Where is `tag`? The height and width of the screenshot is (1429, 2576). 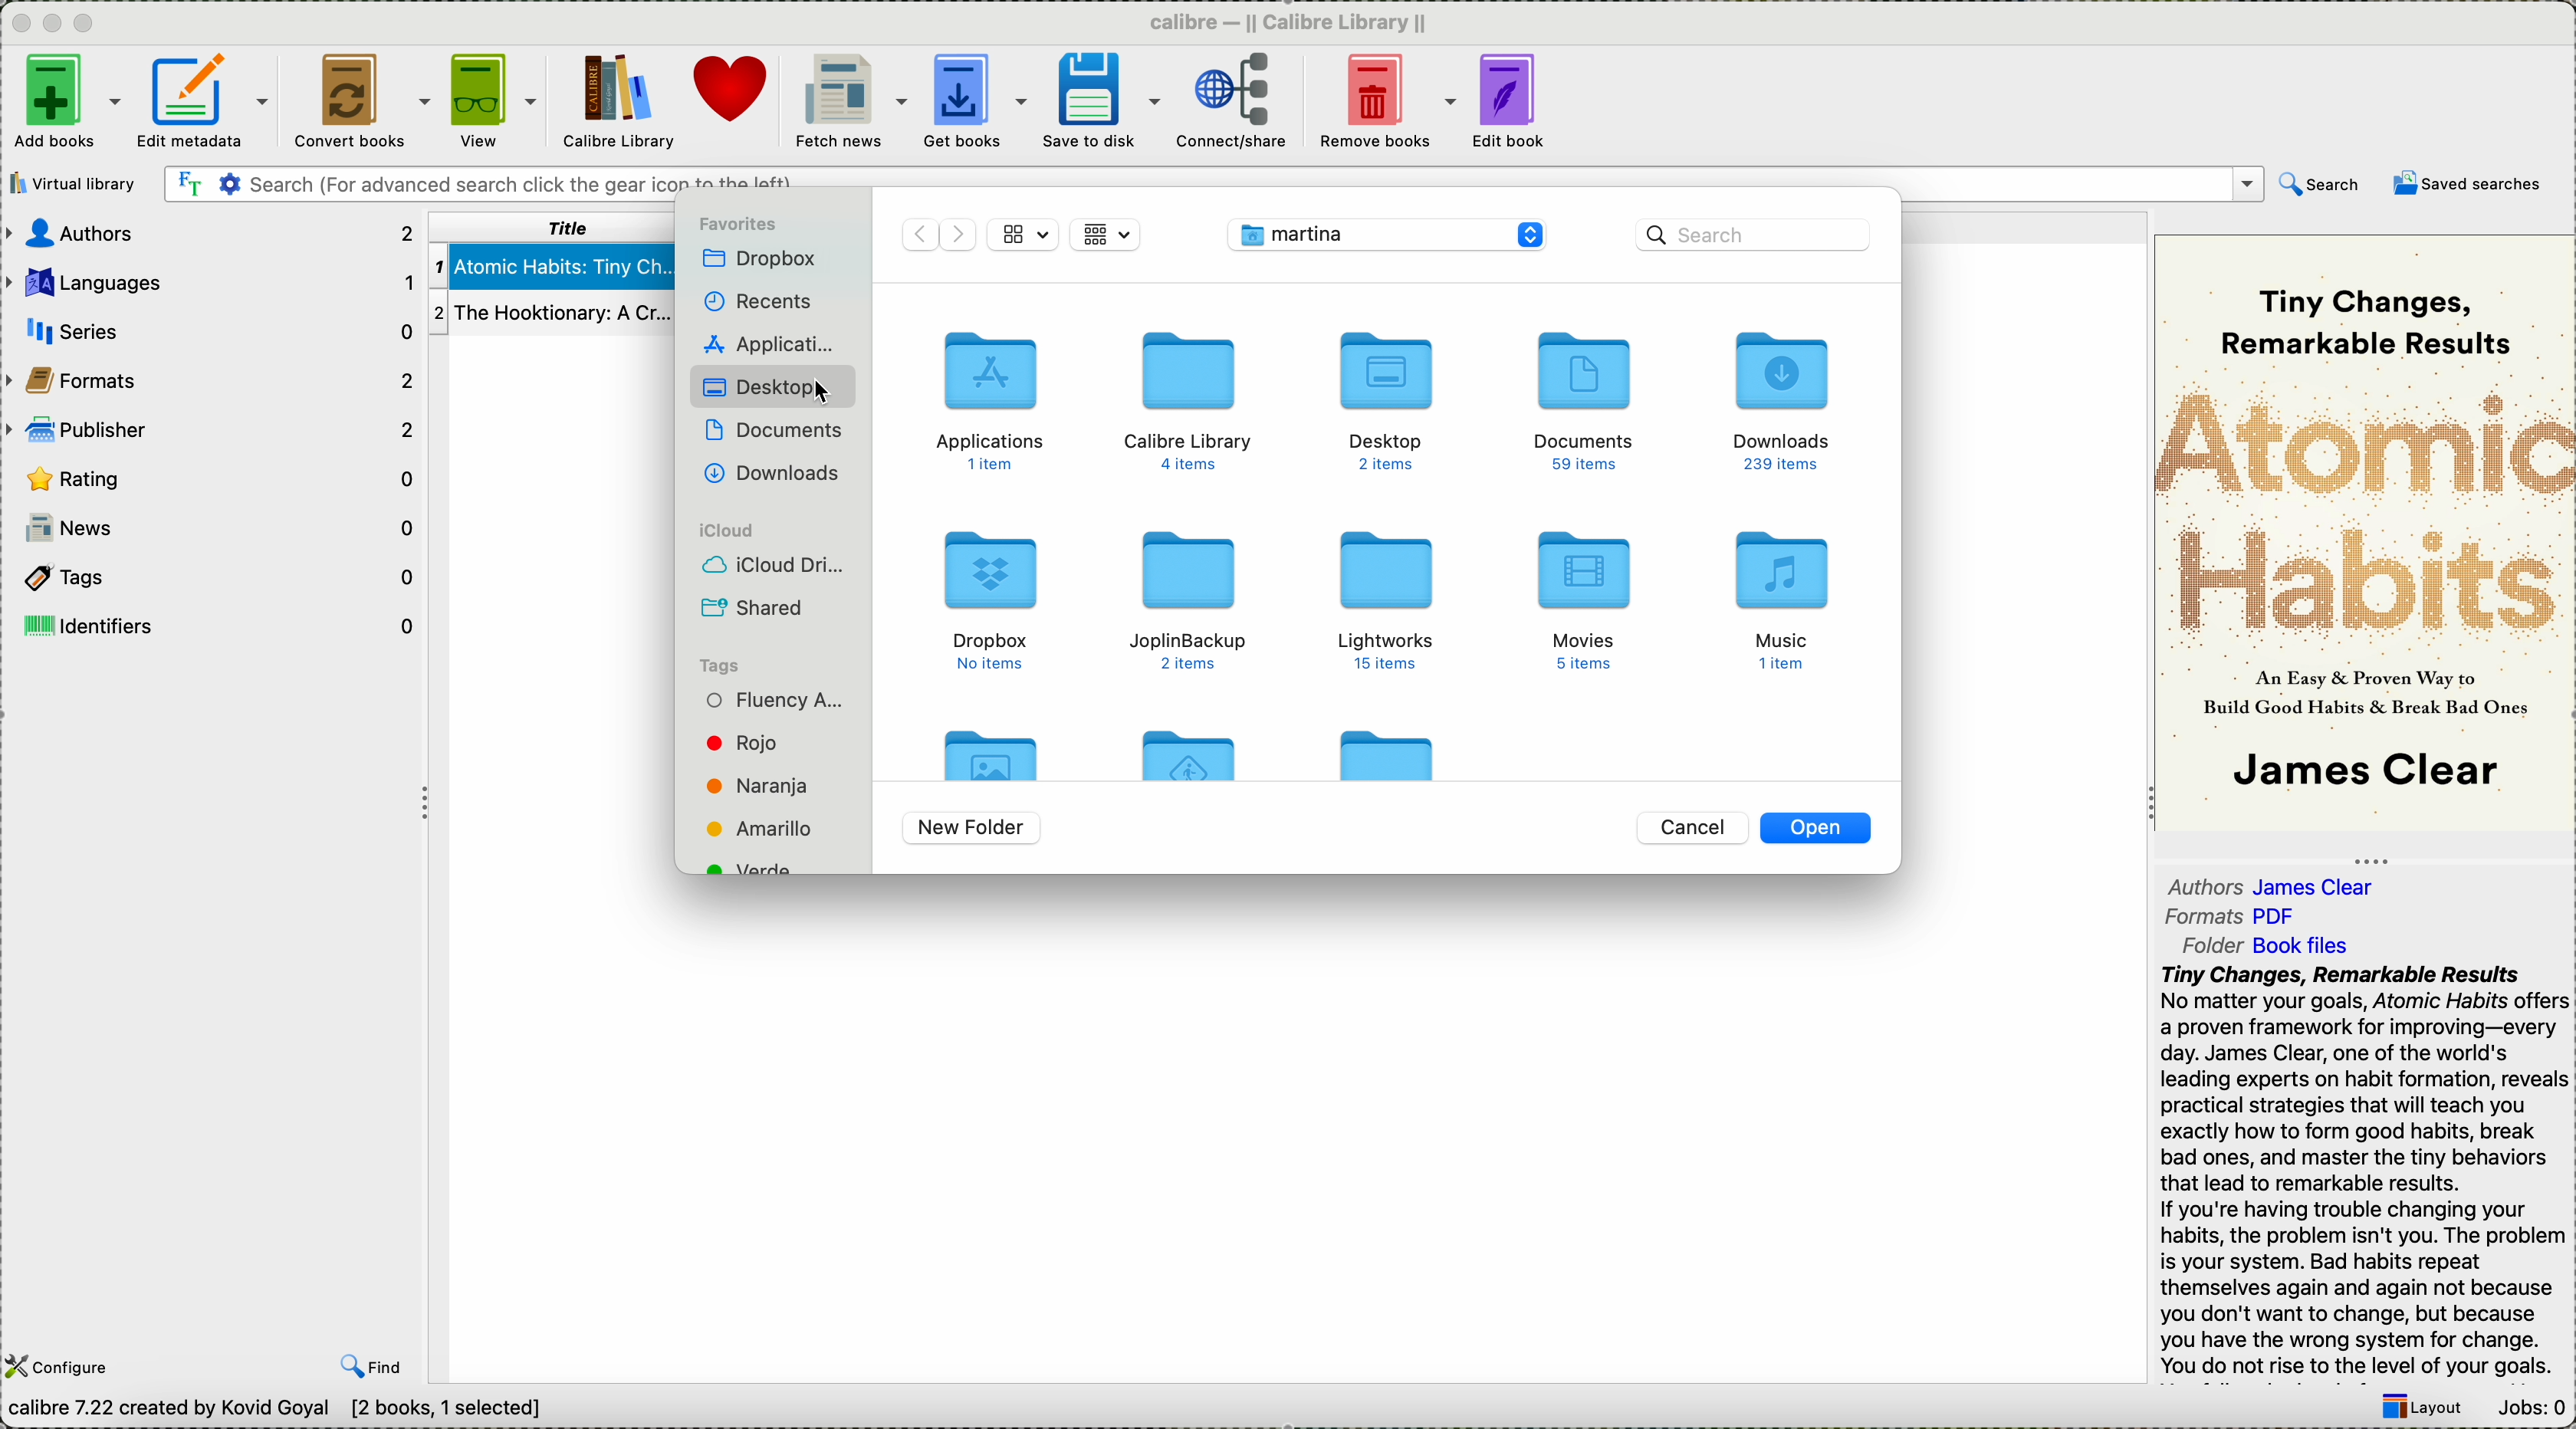 tag is located at coordinates (755, 829).